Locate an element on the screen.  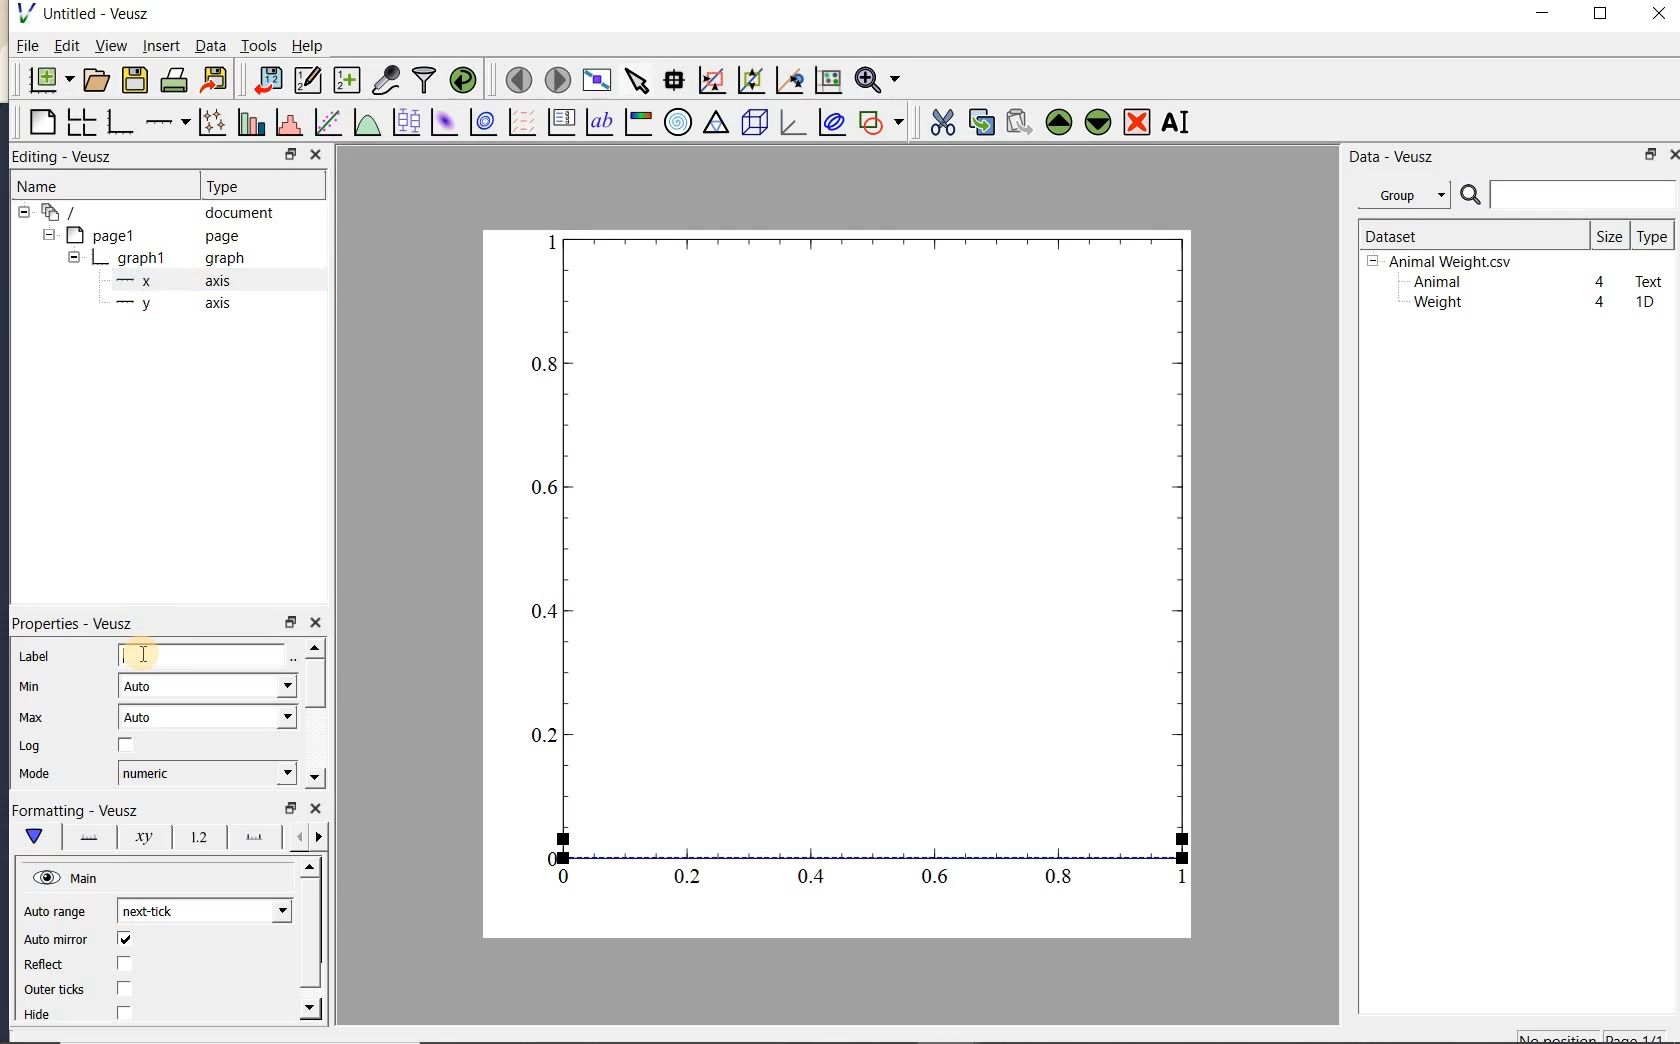
close is located at coordinates (316, 809).